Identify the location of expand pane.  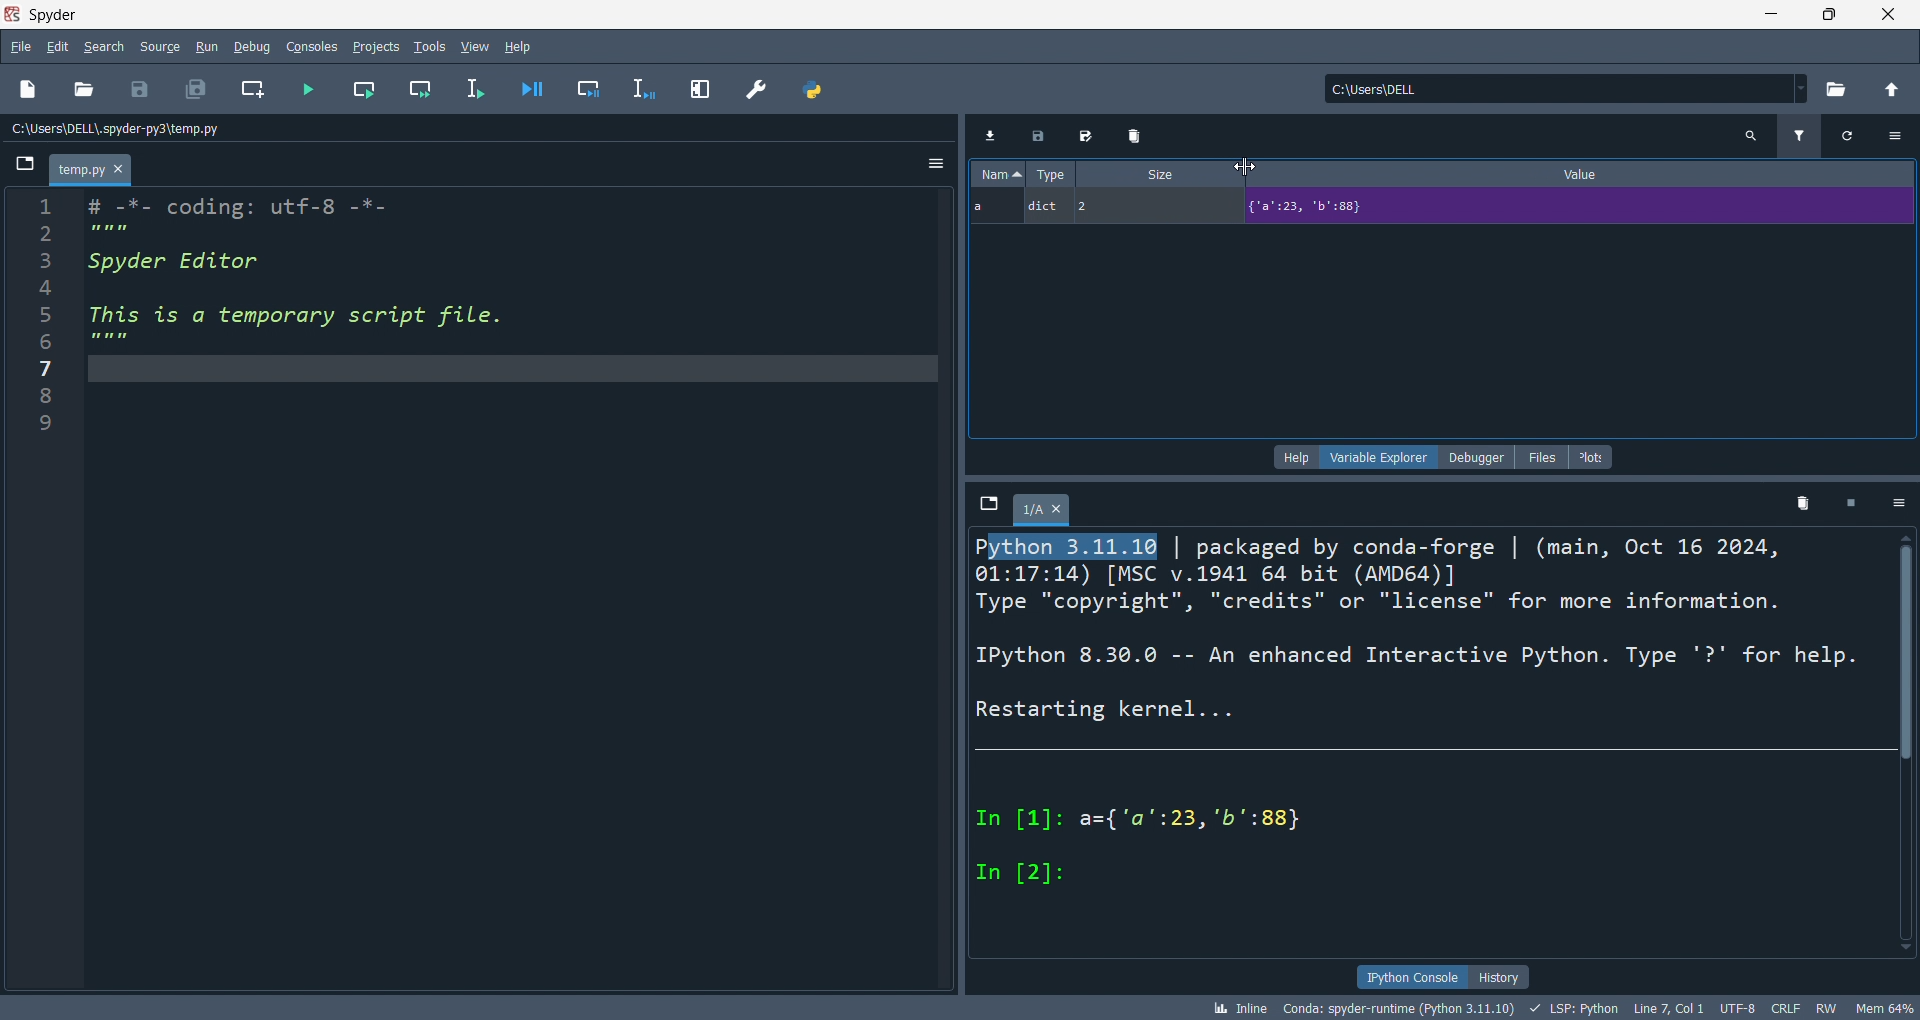
(696, 86).